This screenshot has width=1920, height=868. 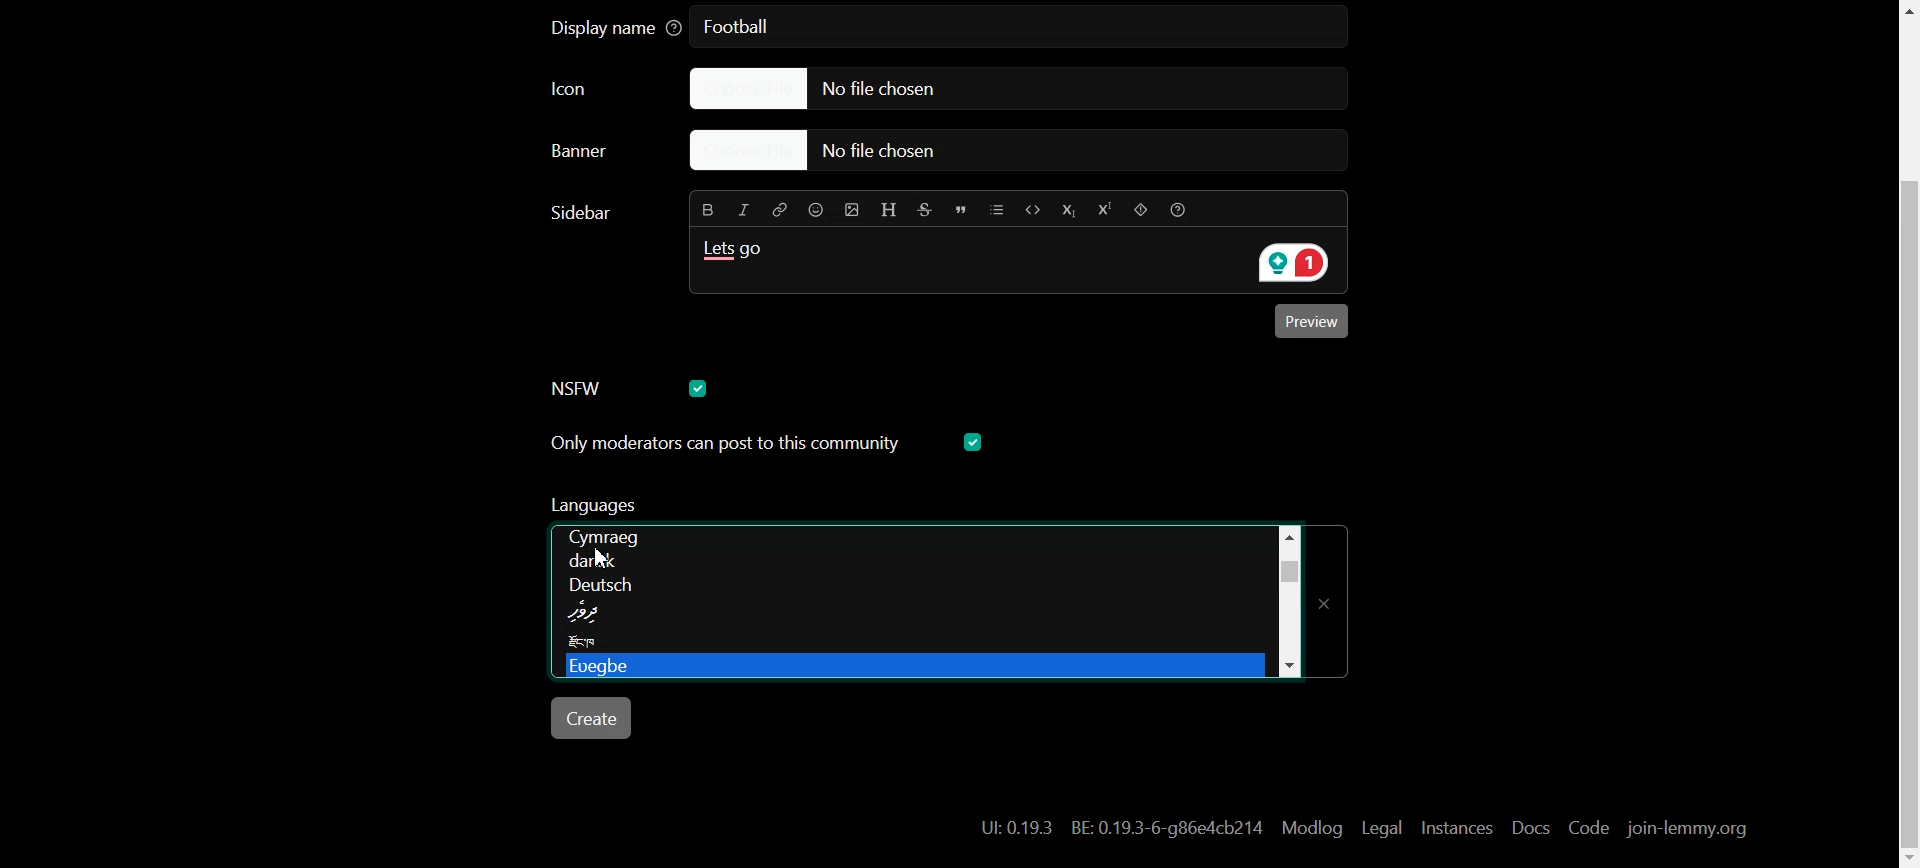 What do you see at coordinates (927, 208) in the screenshot?
I see `Strikethrough` at bounding box center [927, 208].